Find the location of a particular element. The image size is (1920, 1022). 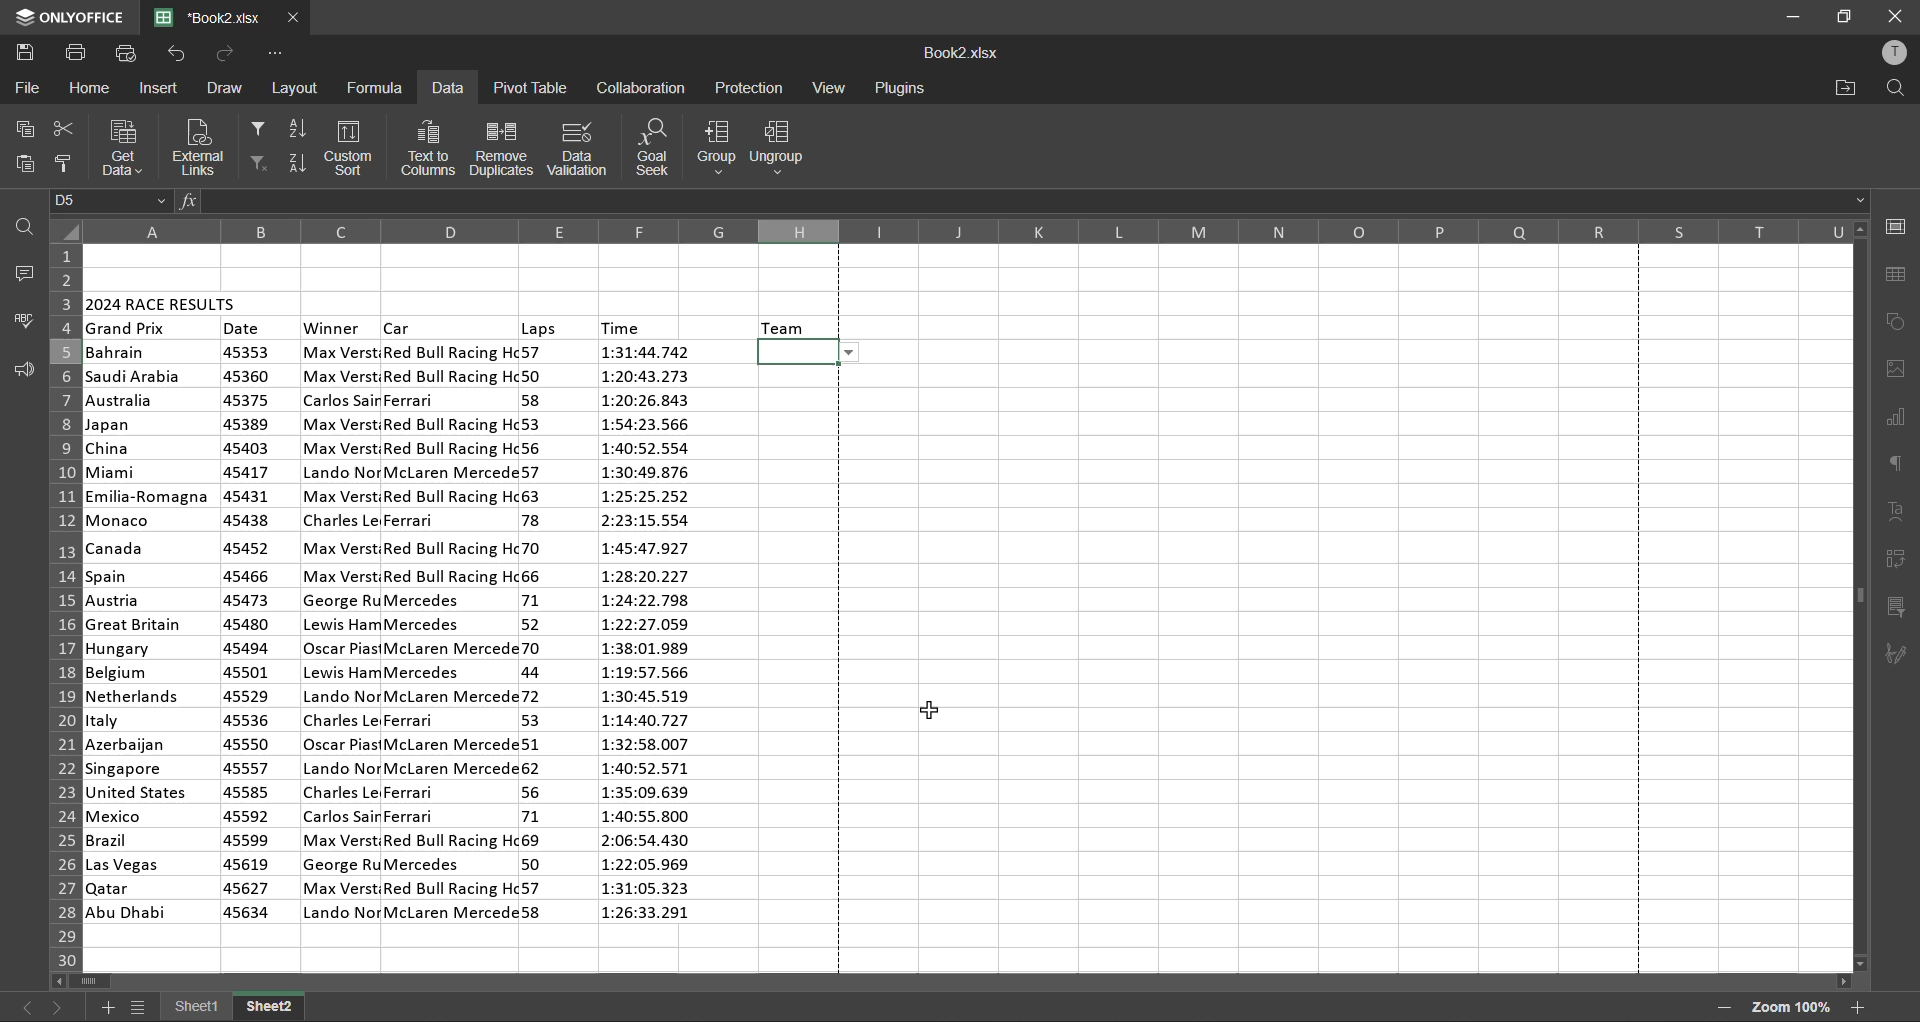

undo is located at coordinates (175, 53).